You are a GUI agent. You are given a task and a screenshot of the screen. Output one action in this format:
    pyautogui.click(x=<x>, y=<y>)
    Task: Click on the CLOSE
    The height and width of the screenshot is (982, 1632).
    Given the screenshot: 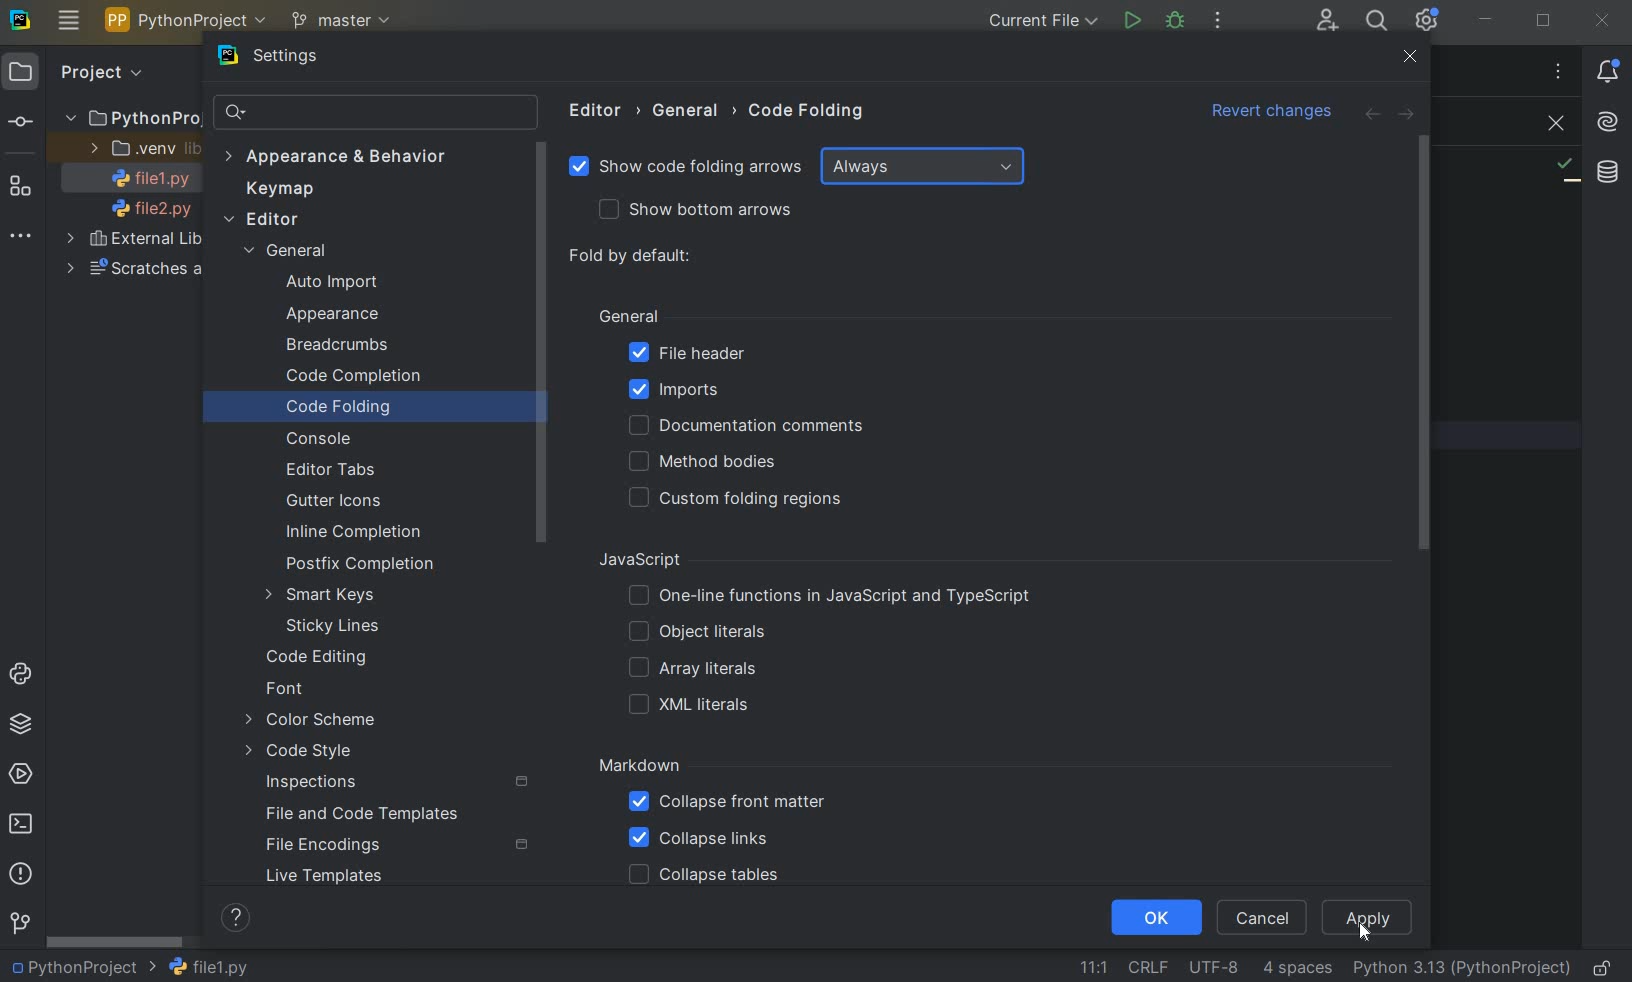 What is the action you would take?
    pyautogui.click(x=1410, y=57)
    